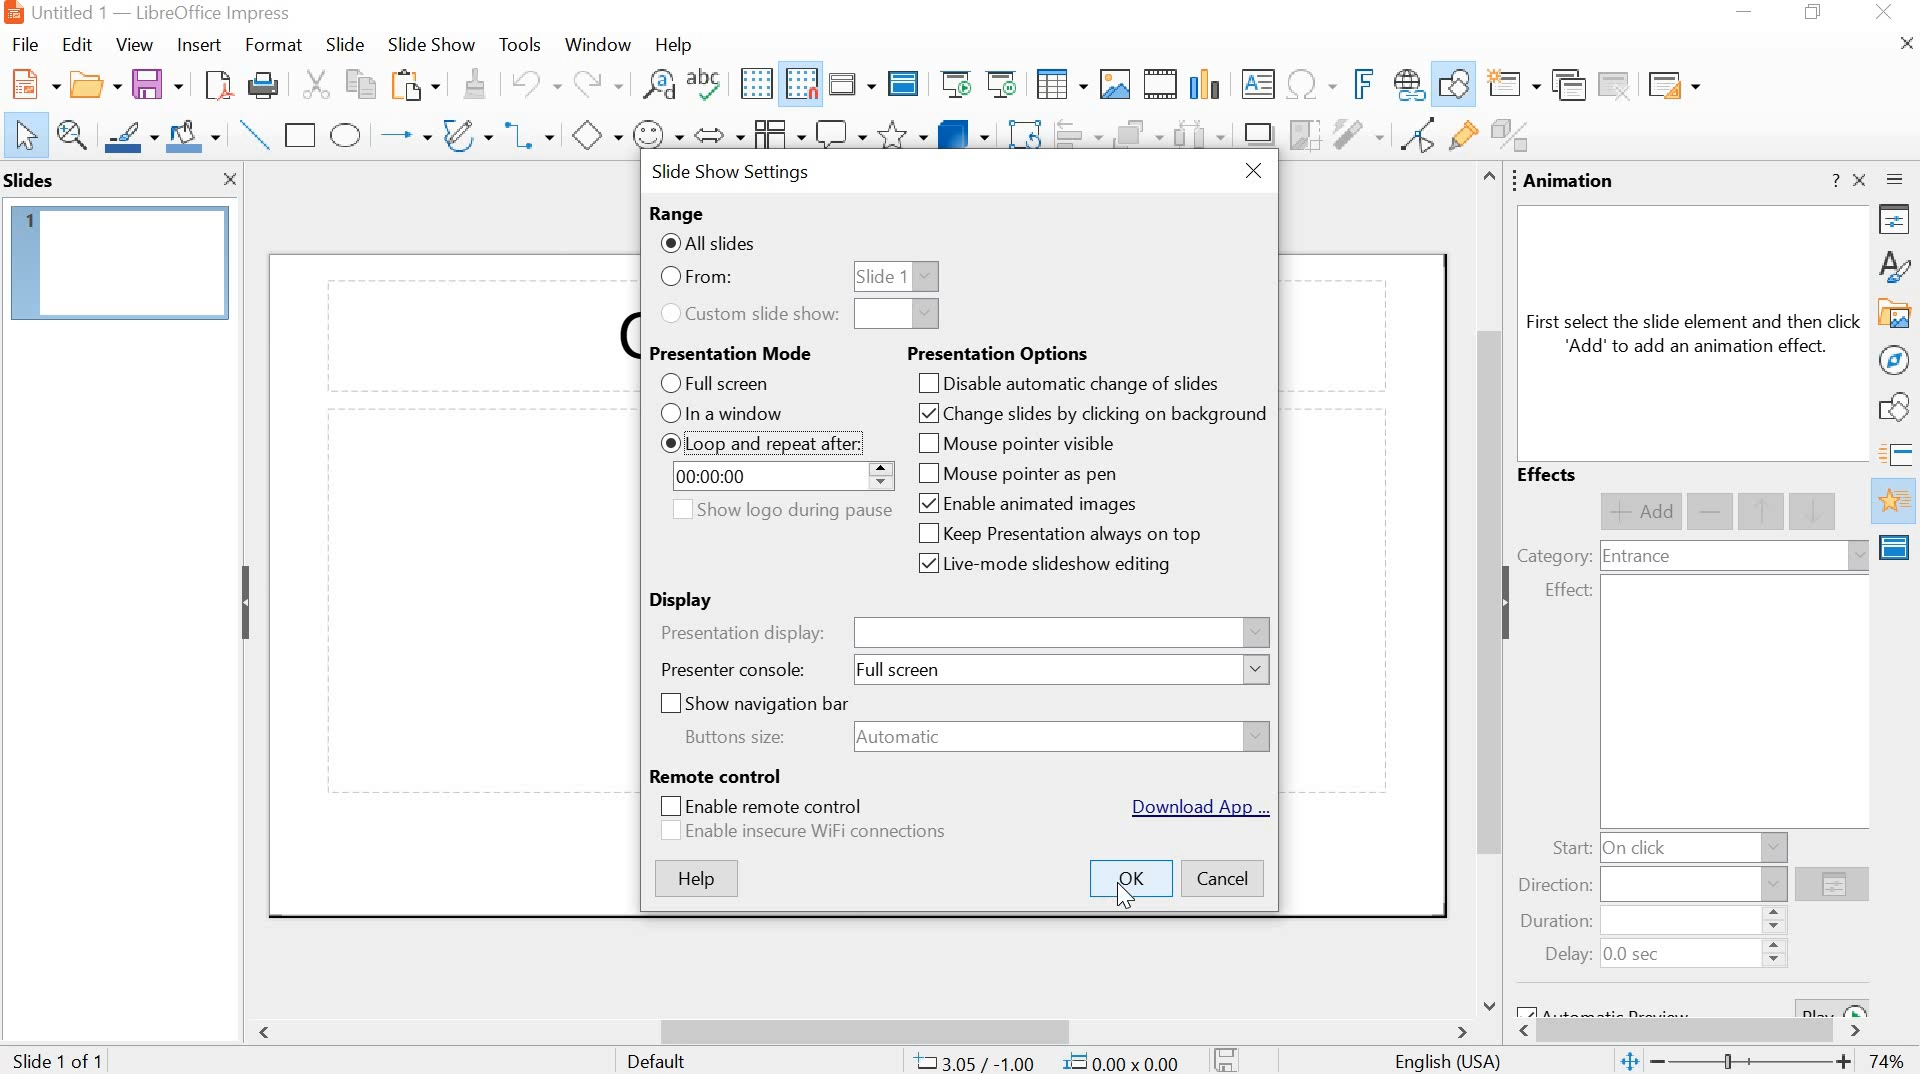 The image size is (1920, 1074). Describe the element at coordinates (595, 138) in the screenshot. I see `basic shapes` at that location.